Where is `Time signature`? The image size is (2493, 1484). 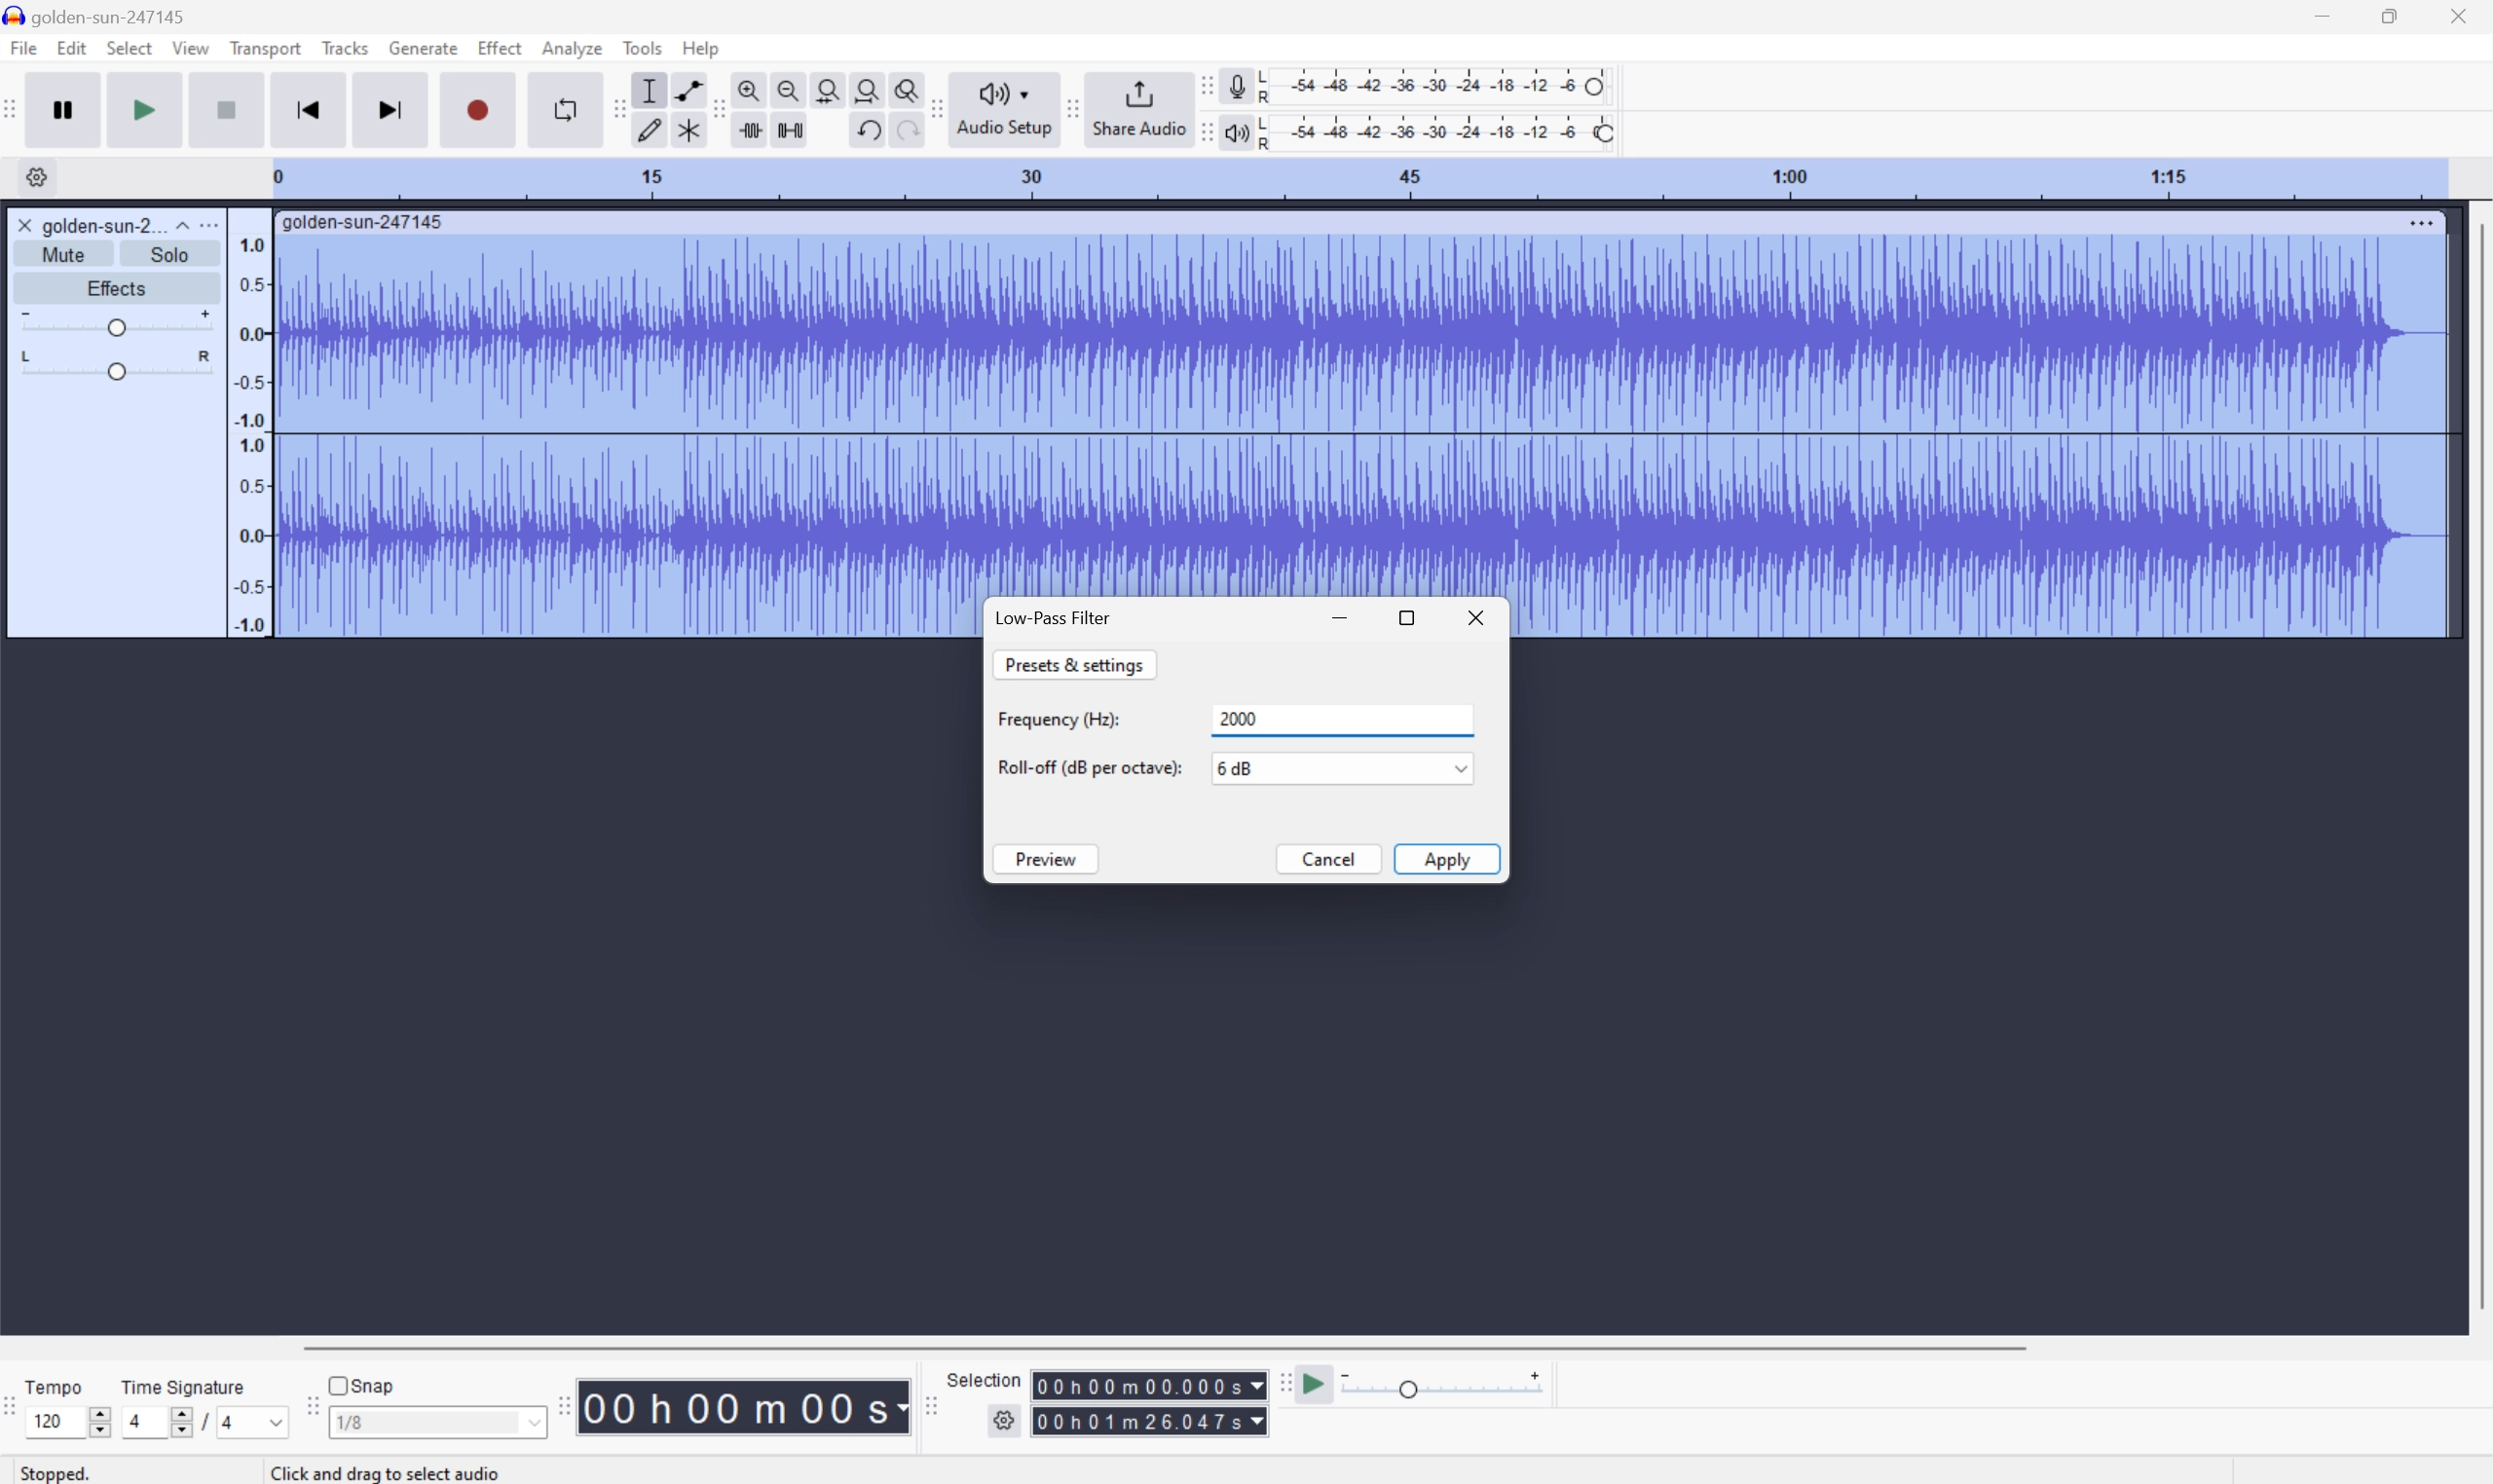
Time signature is located at coordinates (182, 1386).